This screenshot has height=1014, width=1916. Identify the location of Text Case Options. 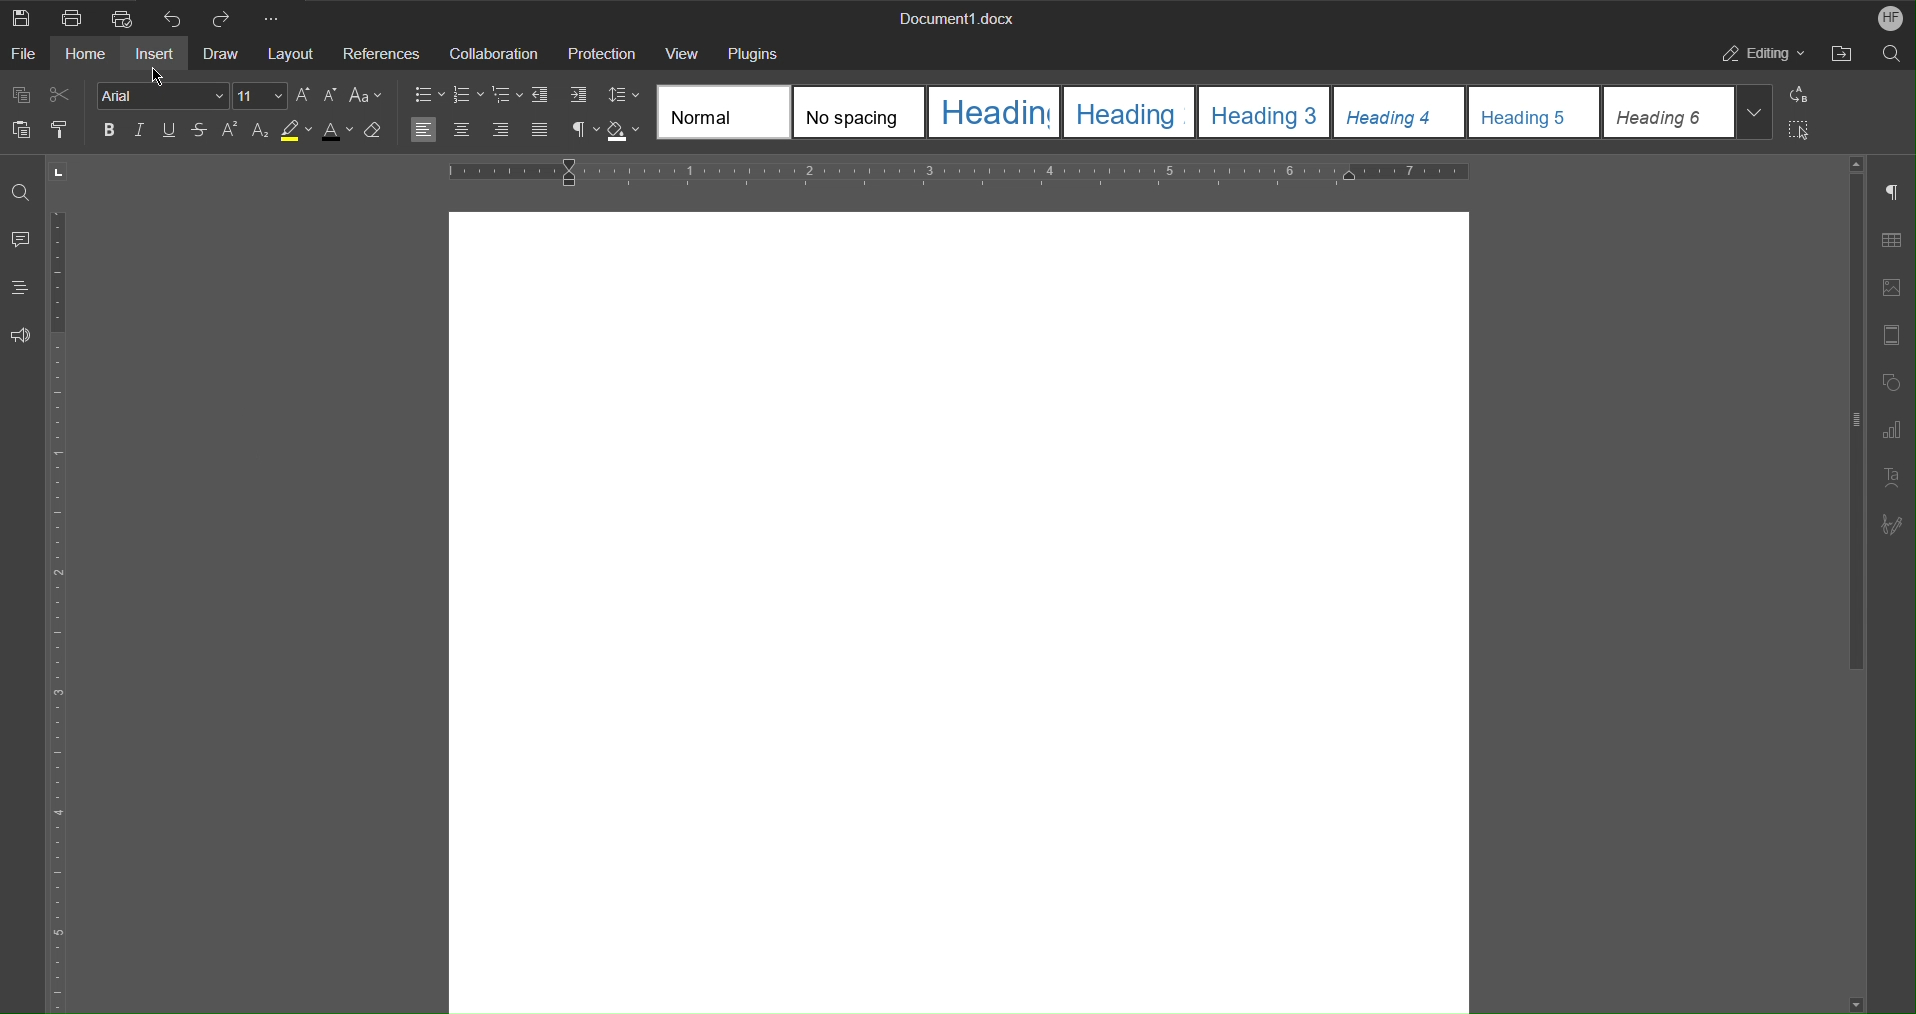
(364, 97).